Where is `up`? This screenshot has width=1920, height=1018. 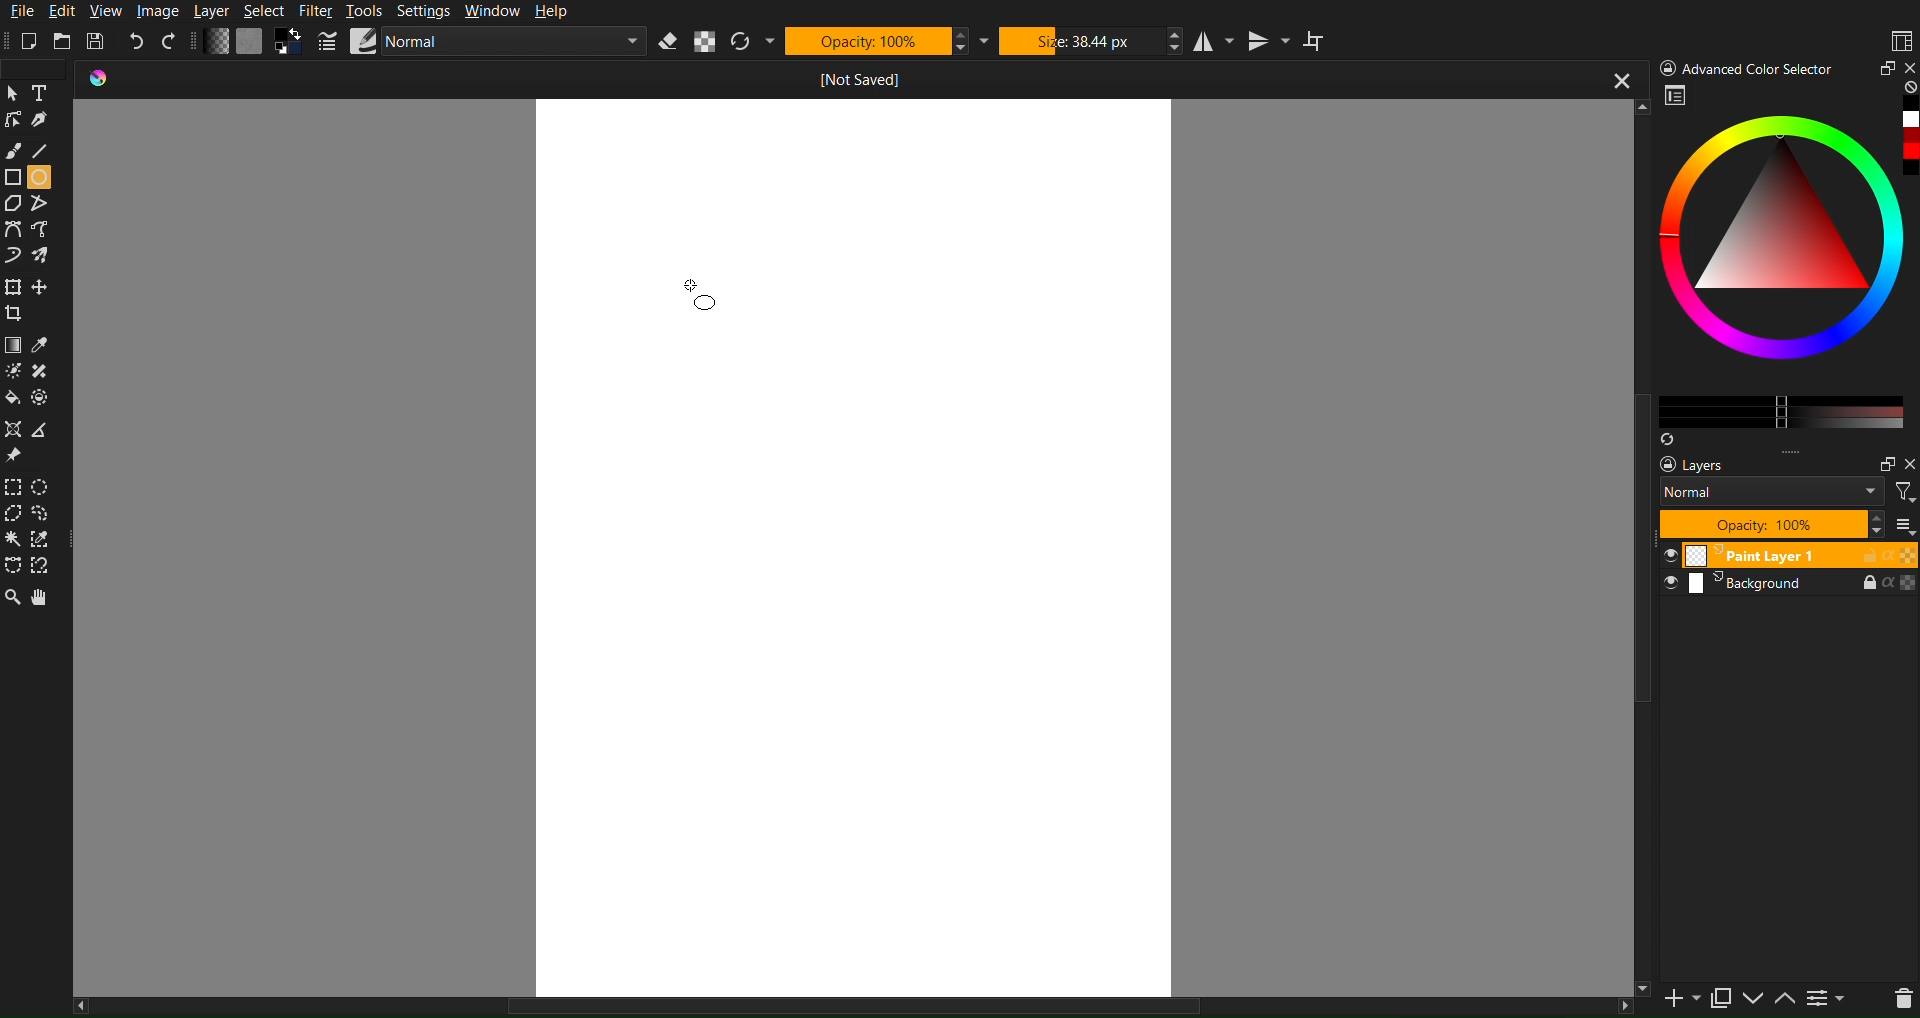 up is located at coordinates (1786, 1001).